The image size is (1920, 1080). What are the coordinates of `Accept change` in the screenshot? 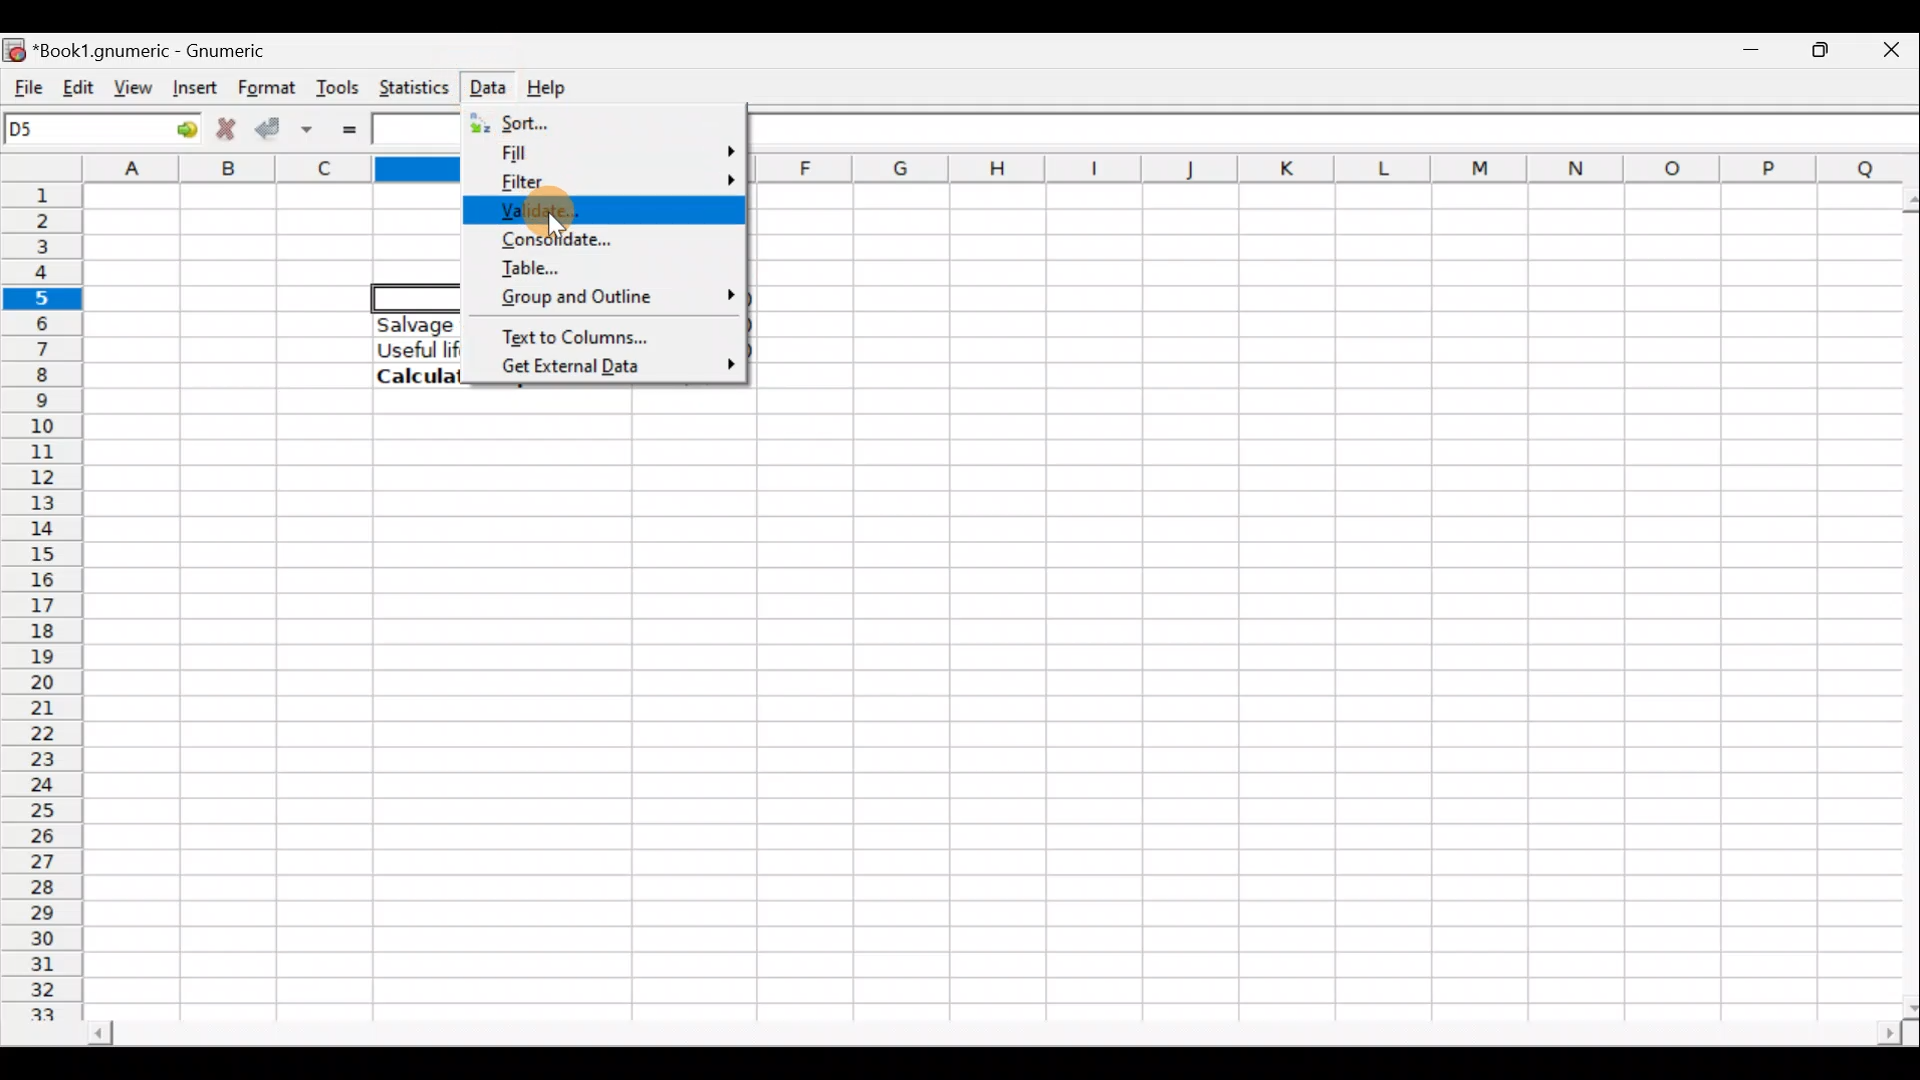 It's located at (284, 126).